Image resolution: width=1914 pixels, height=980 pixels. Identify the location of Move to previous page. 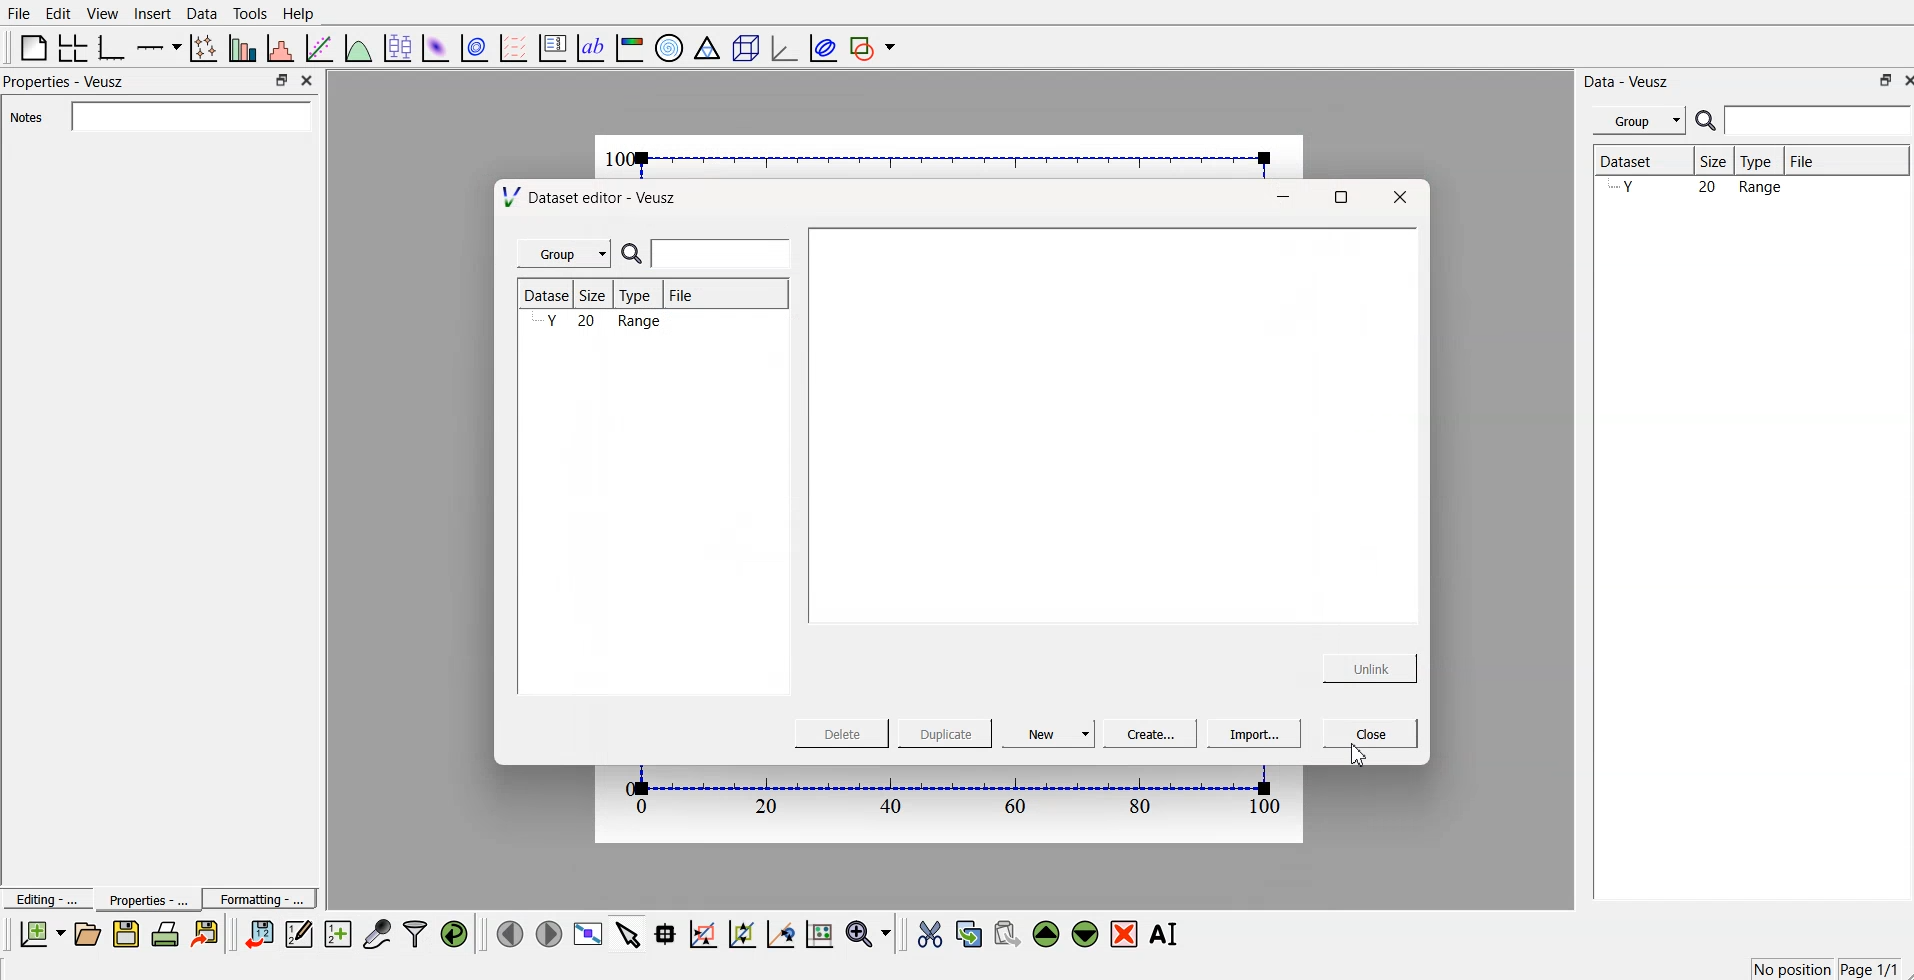
(507, 932).